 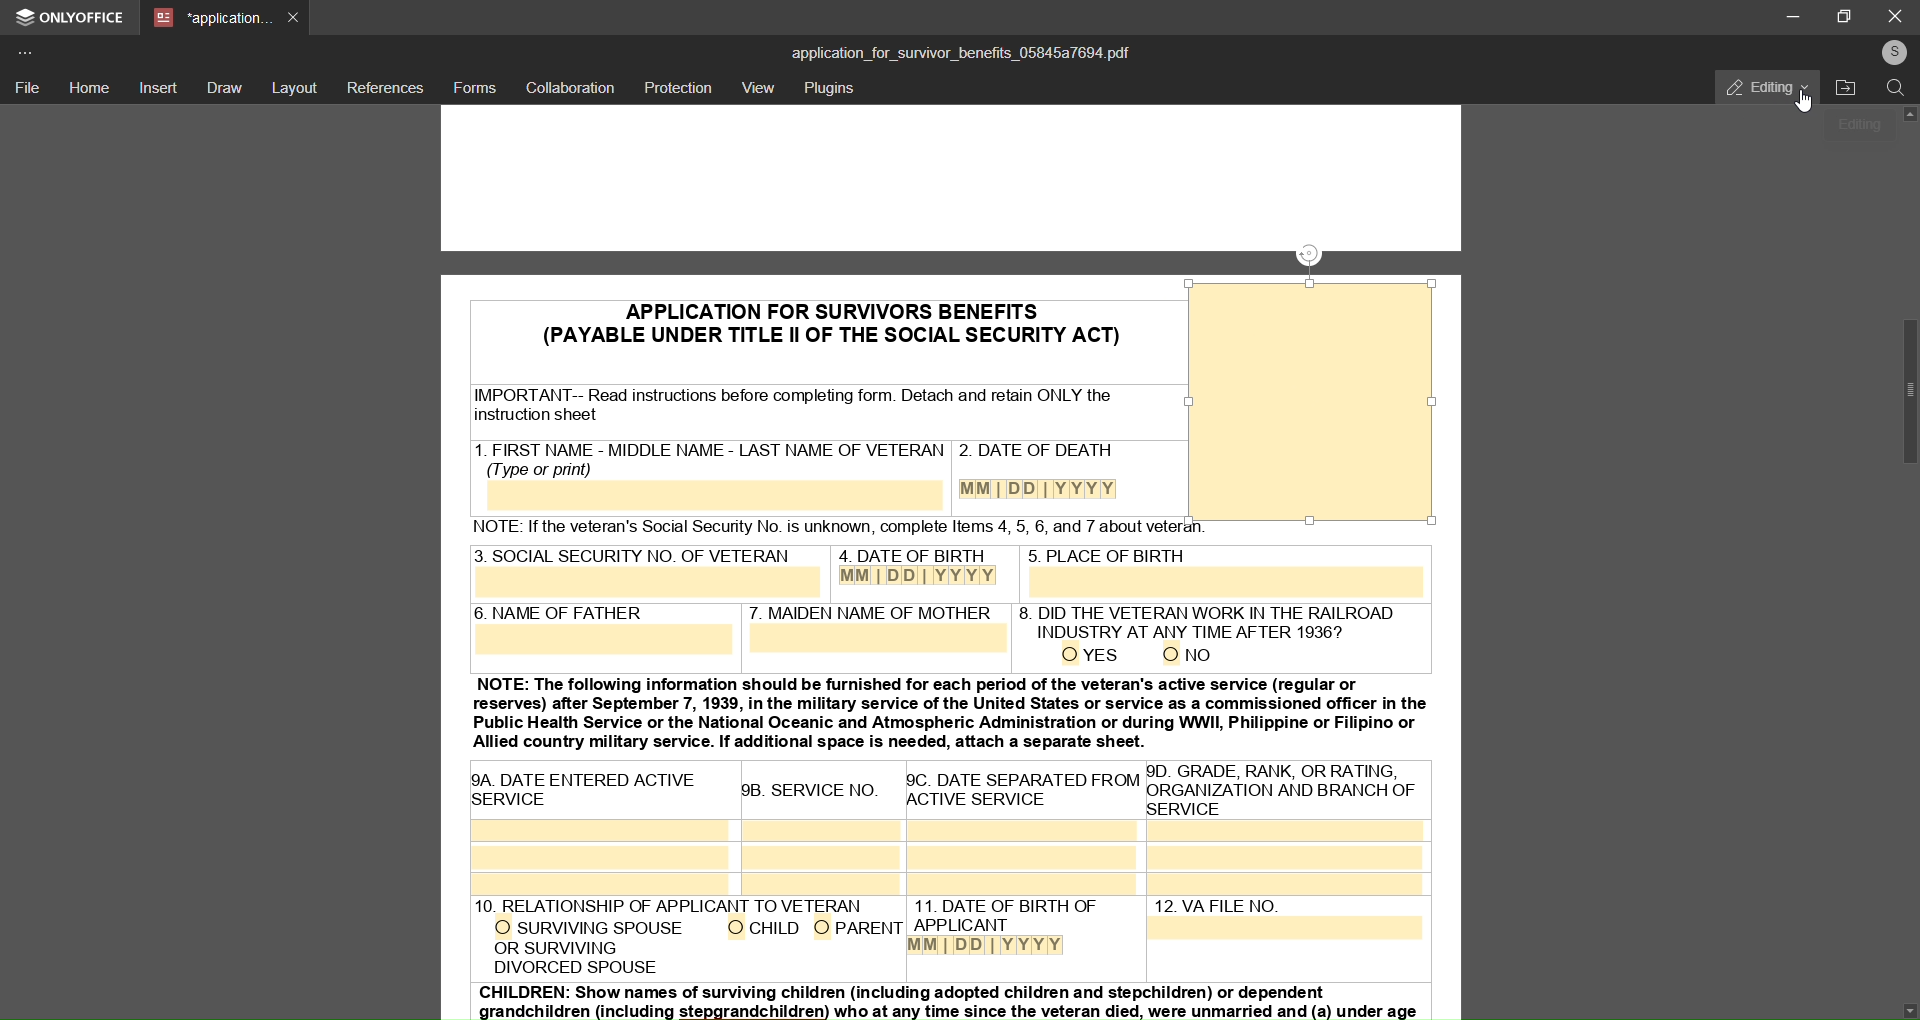 What do you see at coordinates (679, 87) in the screenshot?
I see `protection` at bounding box center [679, 87].